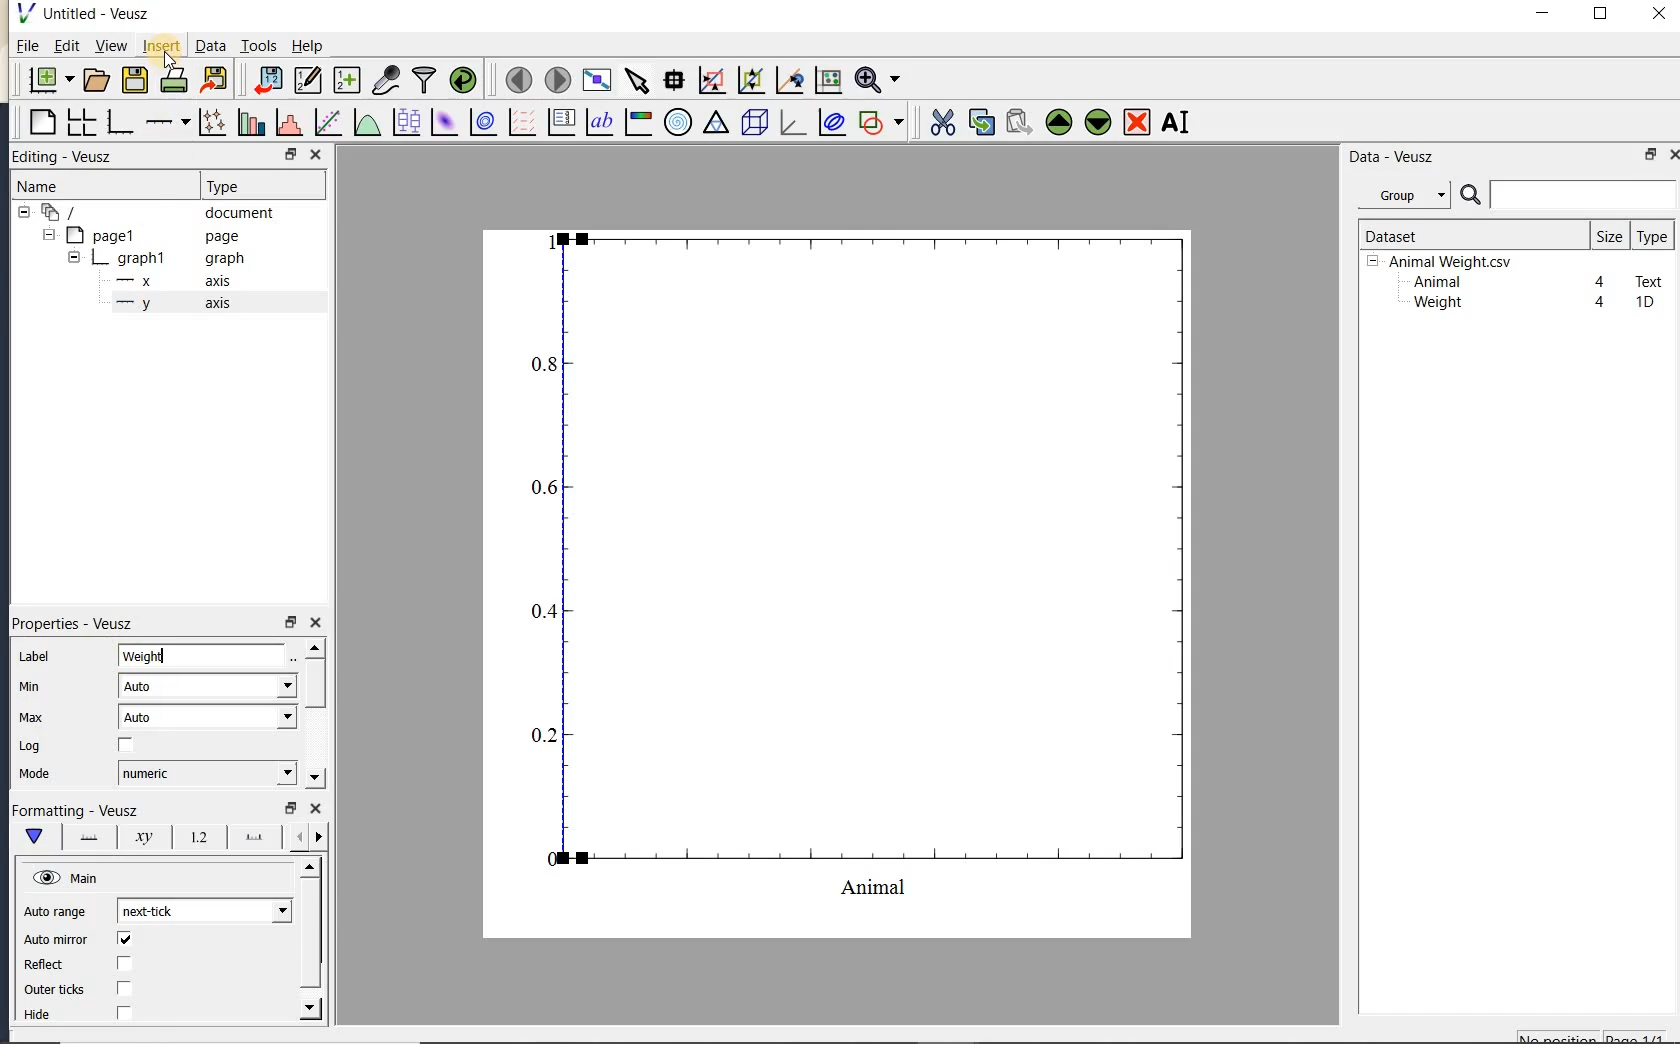 This screenshot has height=1044, width=1680. What do you see at coordinates (161, 45) in the screenshot?
I see `insert` at bounding box center [161, 45].